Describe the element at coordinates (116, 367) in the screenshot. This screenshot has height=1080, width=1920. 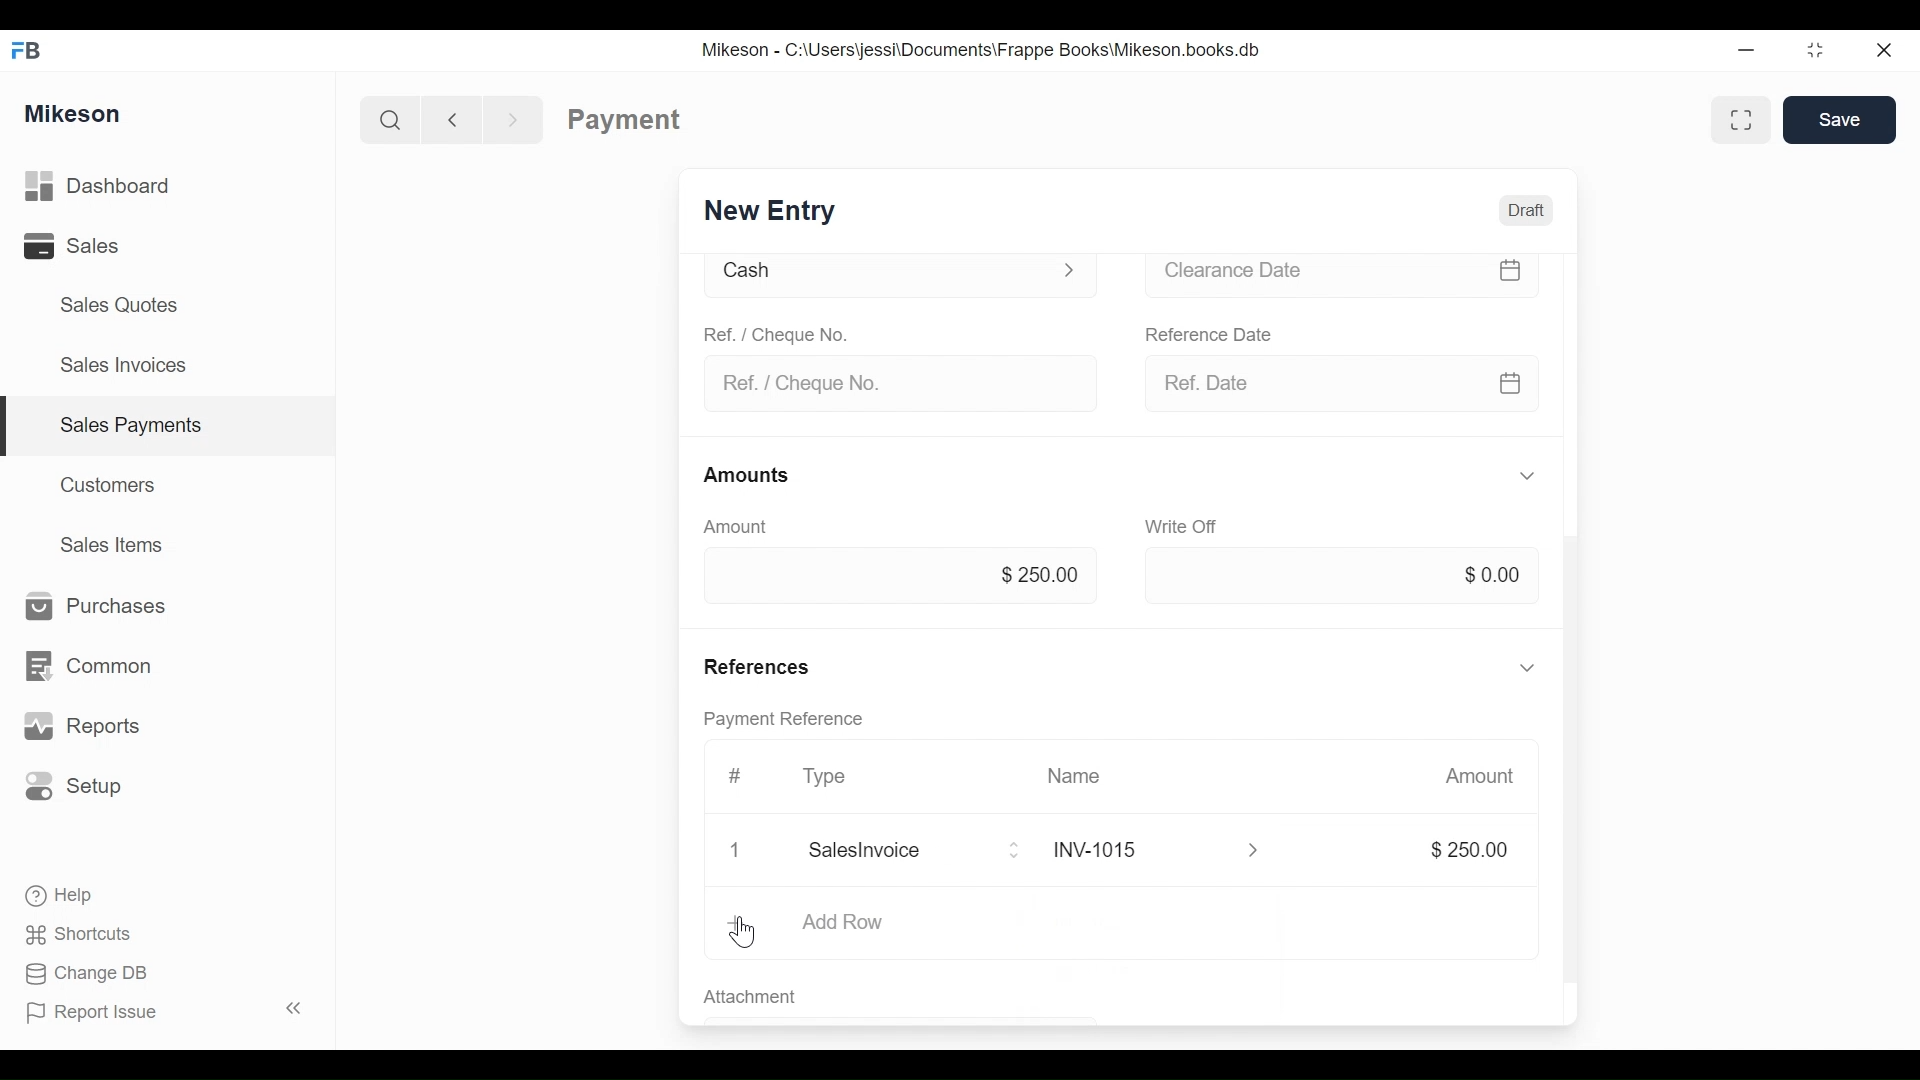
I see `Sales Invoices` at that location.